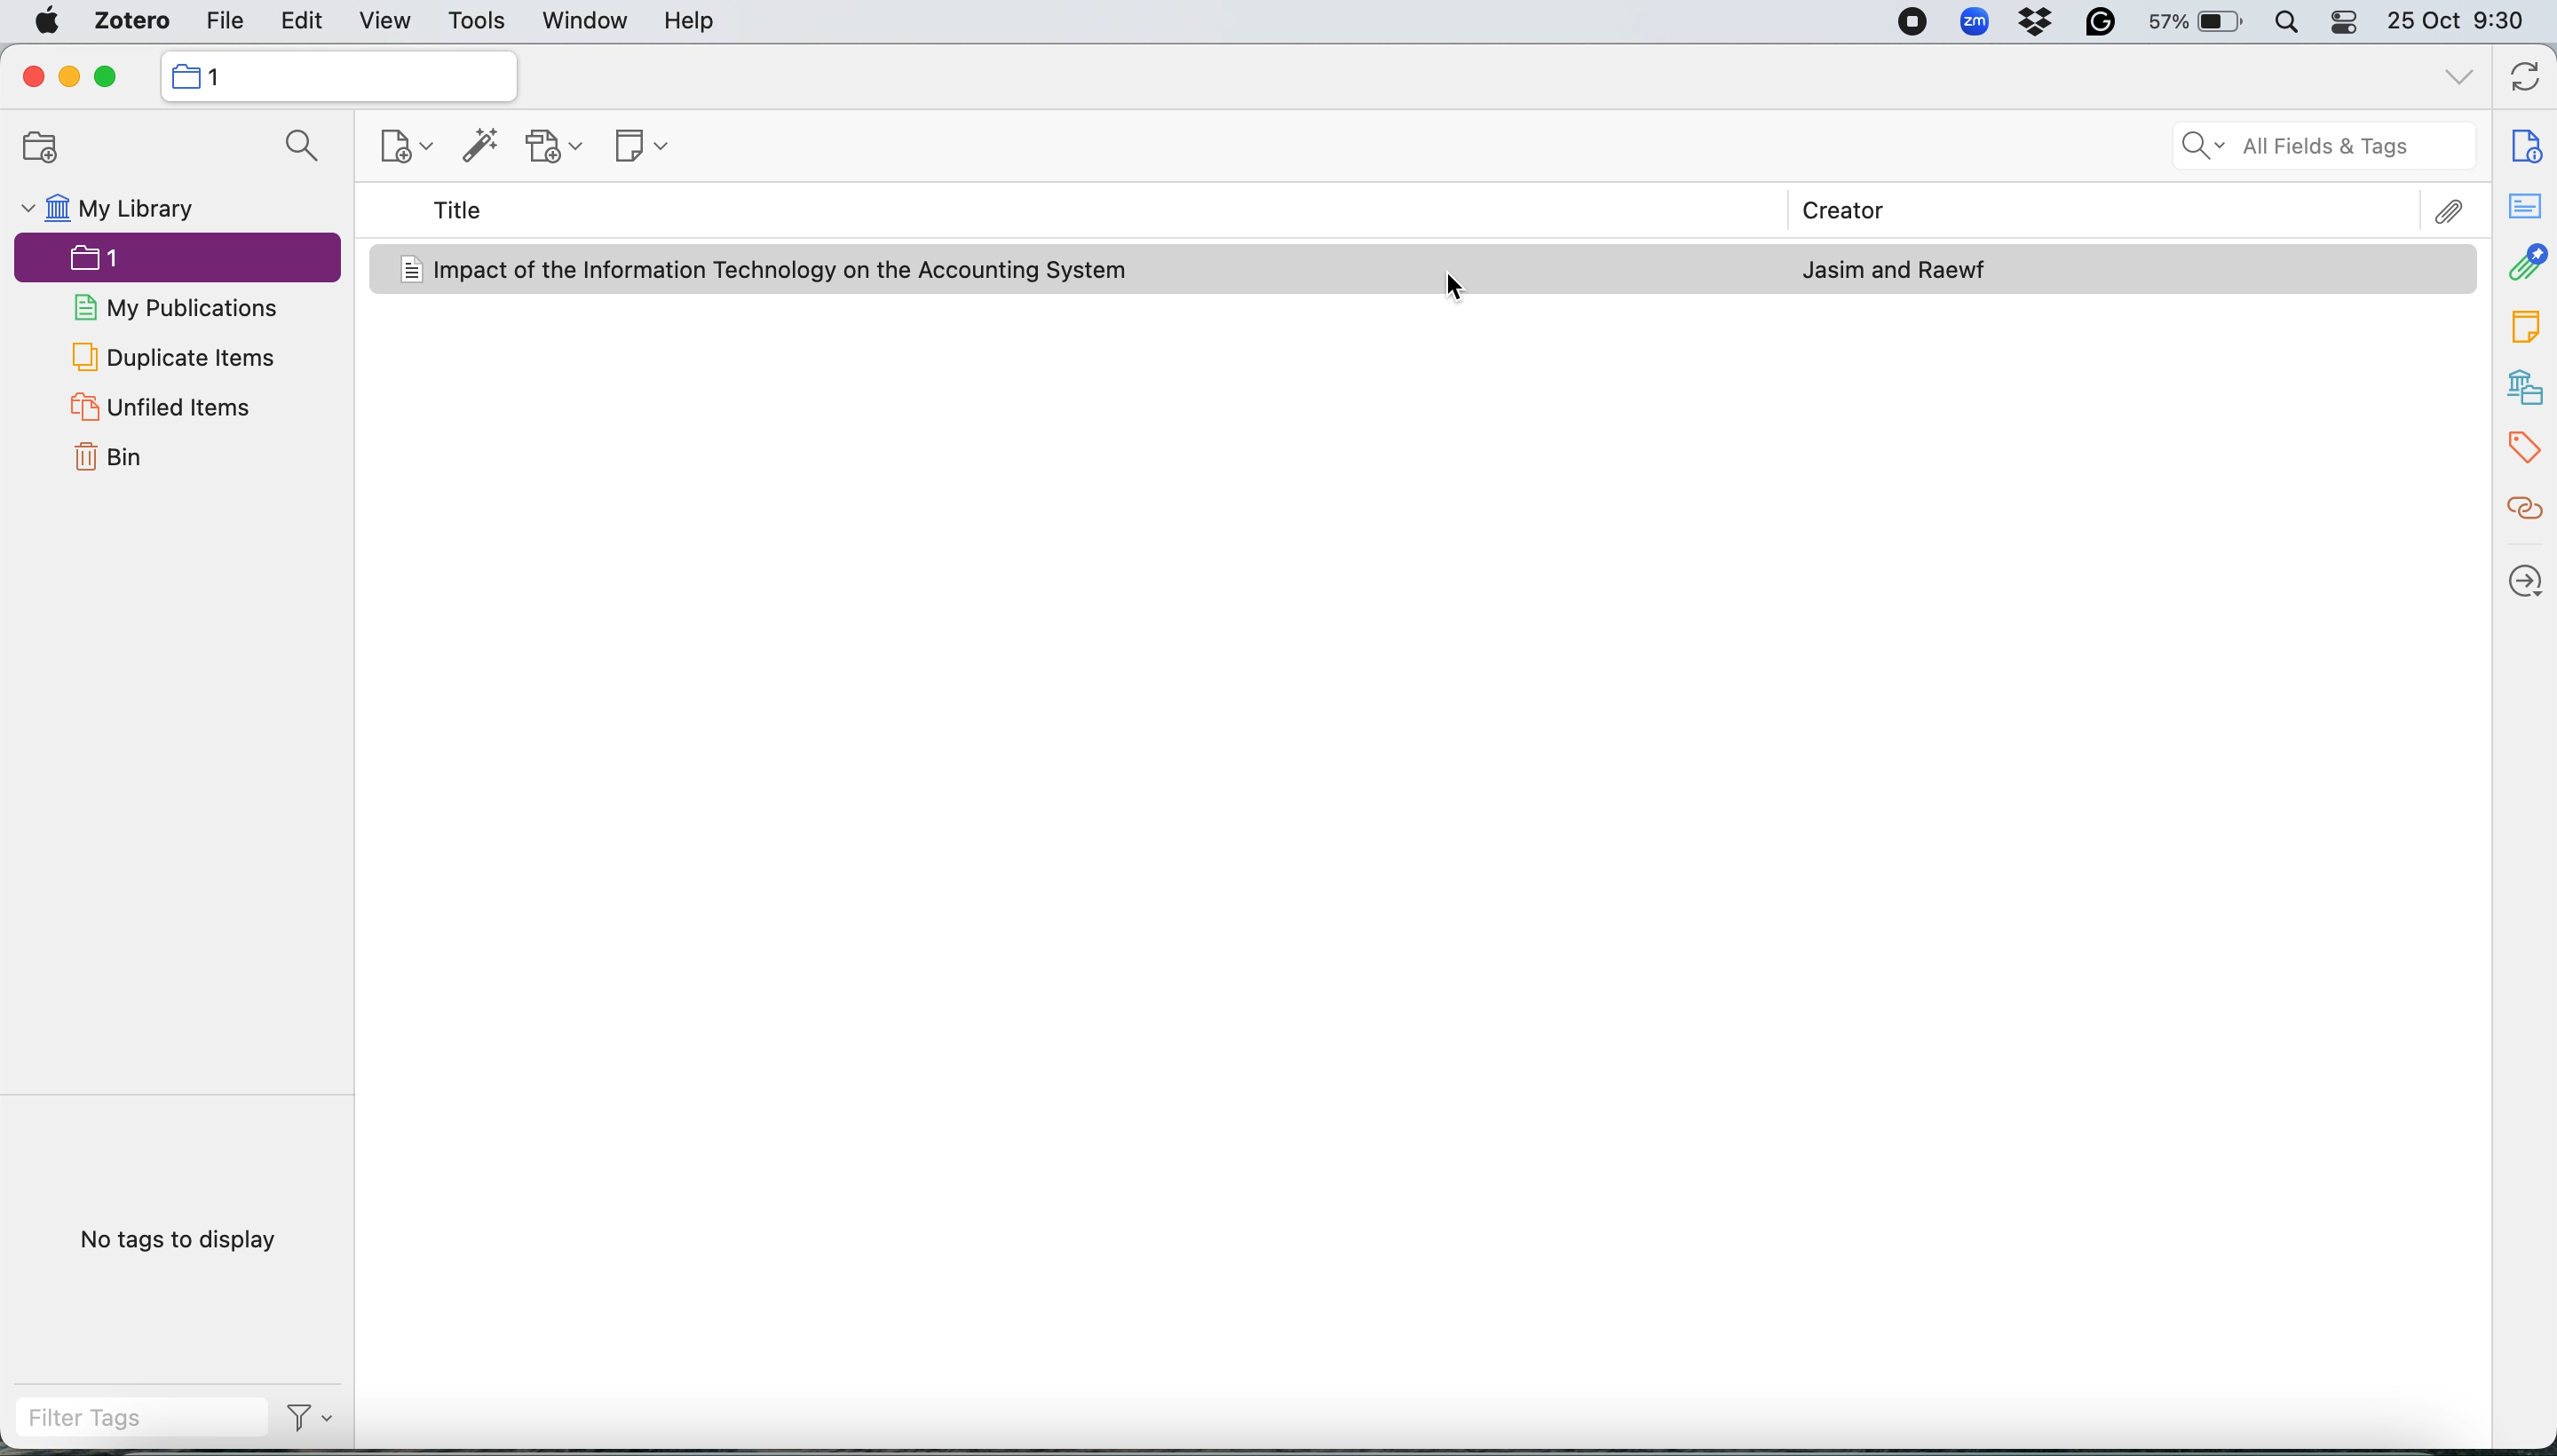  What do you see at coordinates (27, 77) in the screenshot?
I see `close` at bounding box center [27, 77].